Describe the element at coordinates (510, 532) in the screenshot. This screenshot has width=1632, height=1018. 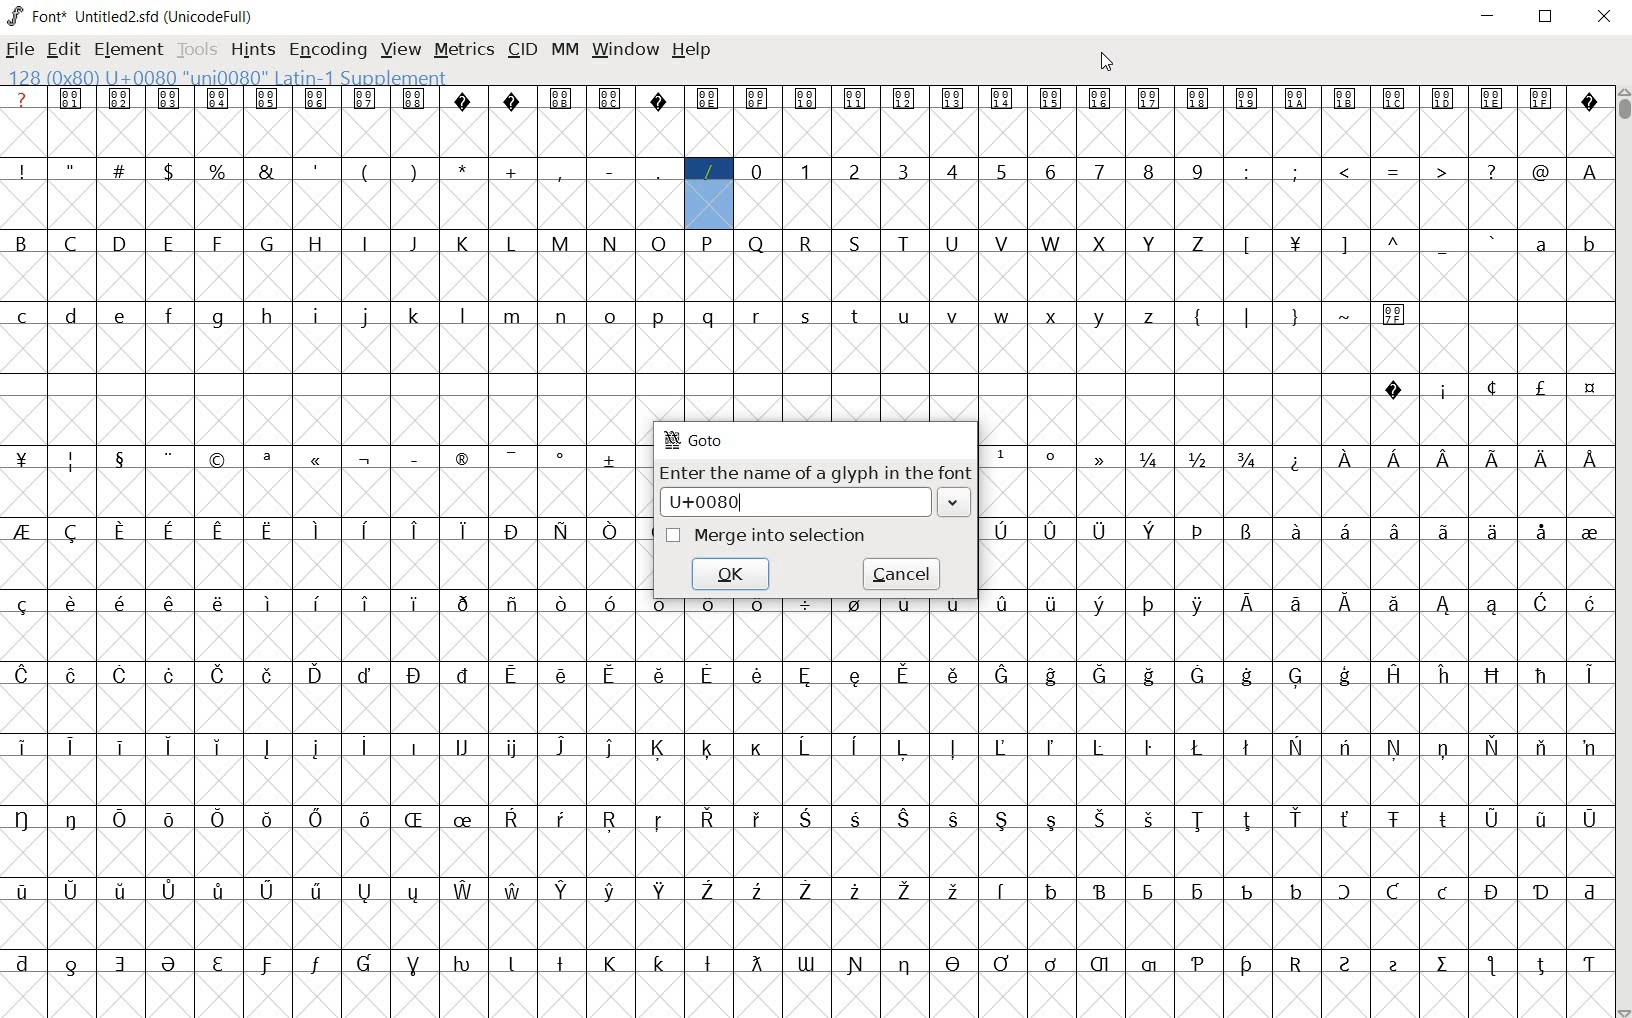
I see `glyph` at that location.